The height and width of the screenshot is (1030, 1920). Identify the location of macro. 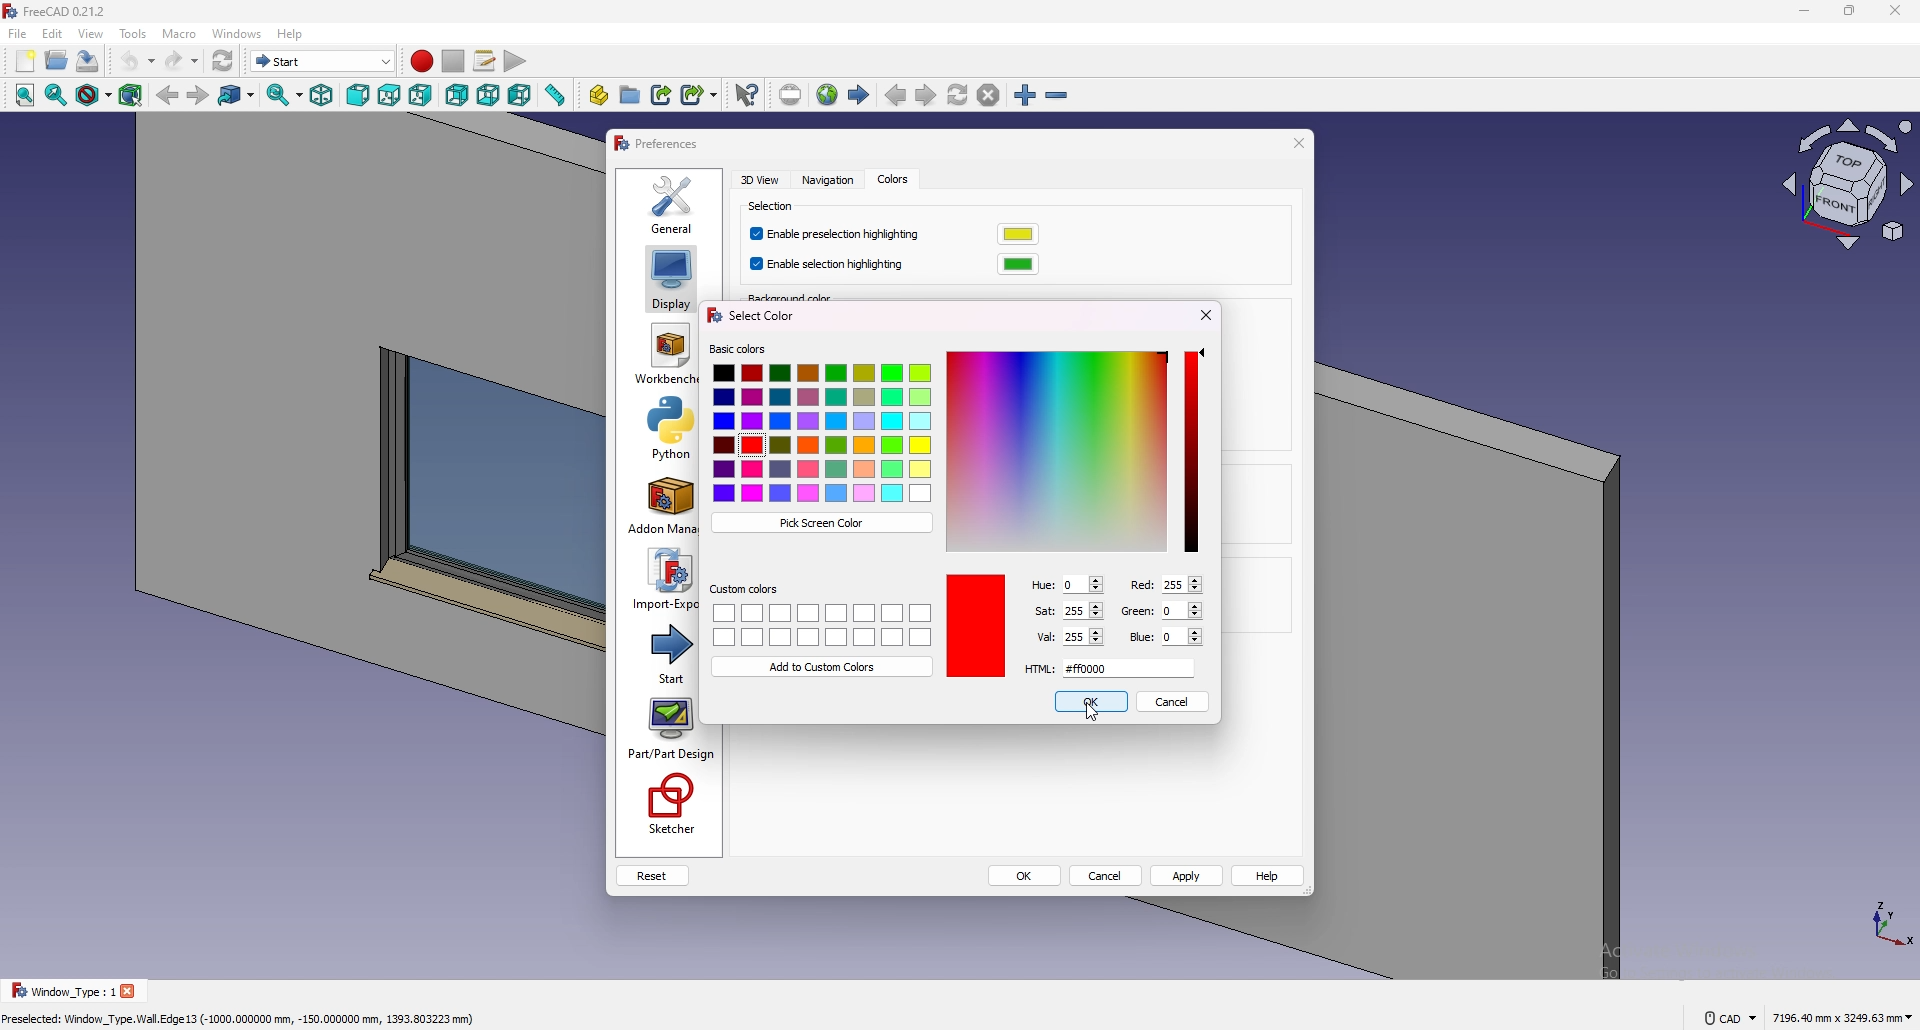
(180, 34).